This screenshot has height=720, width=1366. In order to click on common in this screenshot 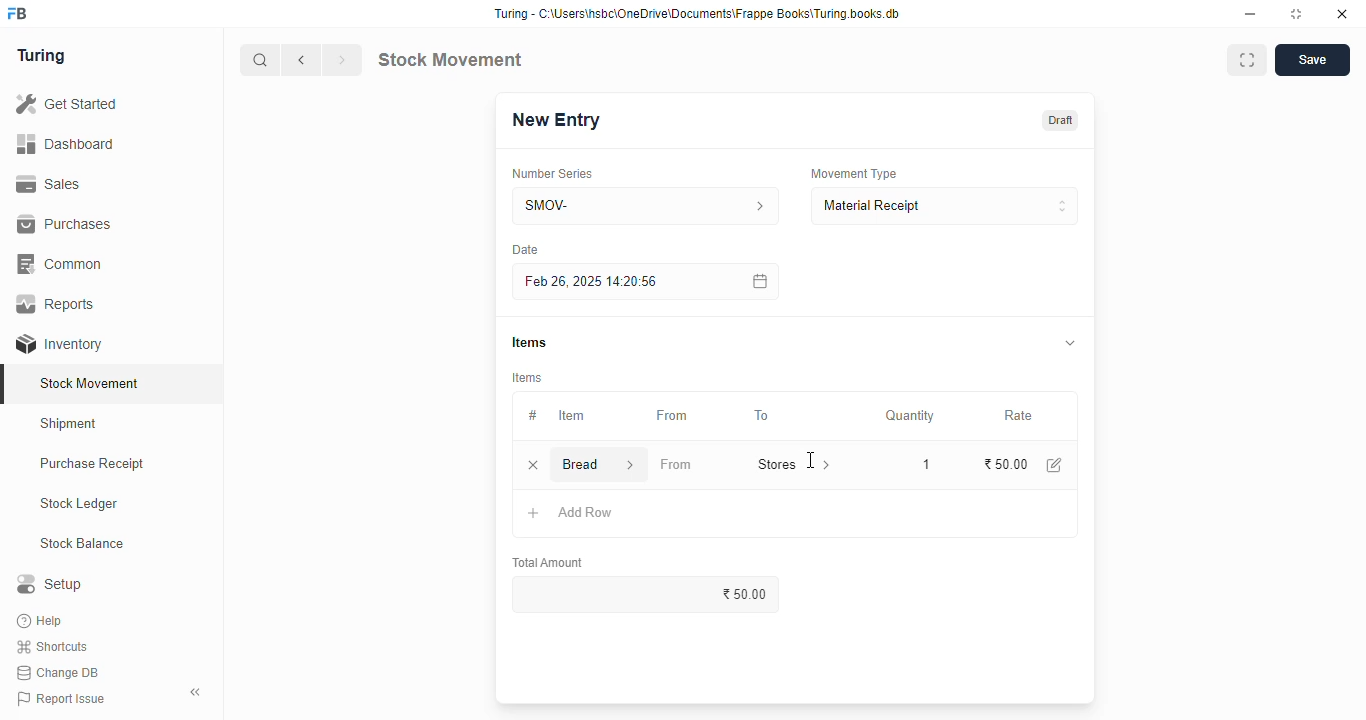, I will do `click(62, 264)`.